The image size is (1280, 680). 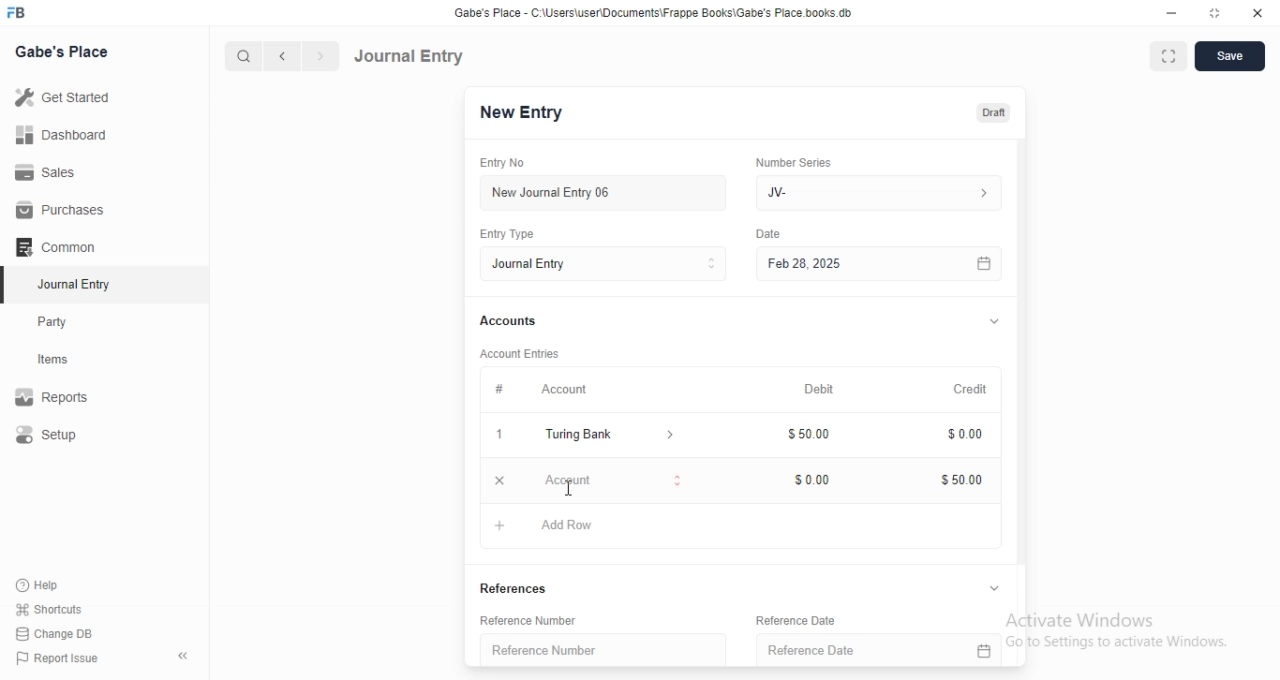 What do you see at coordinates (62, 609) in the screenshot?
I see `‘Shortcuts` at bounding box center [62, 609].